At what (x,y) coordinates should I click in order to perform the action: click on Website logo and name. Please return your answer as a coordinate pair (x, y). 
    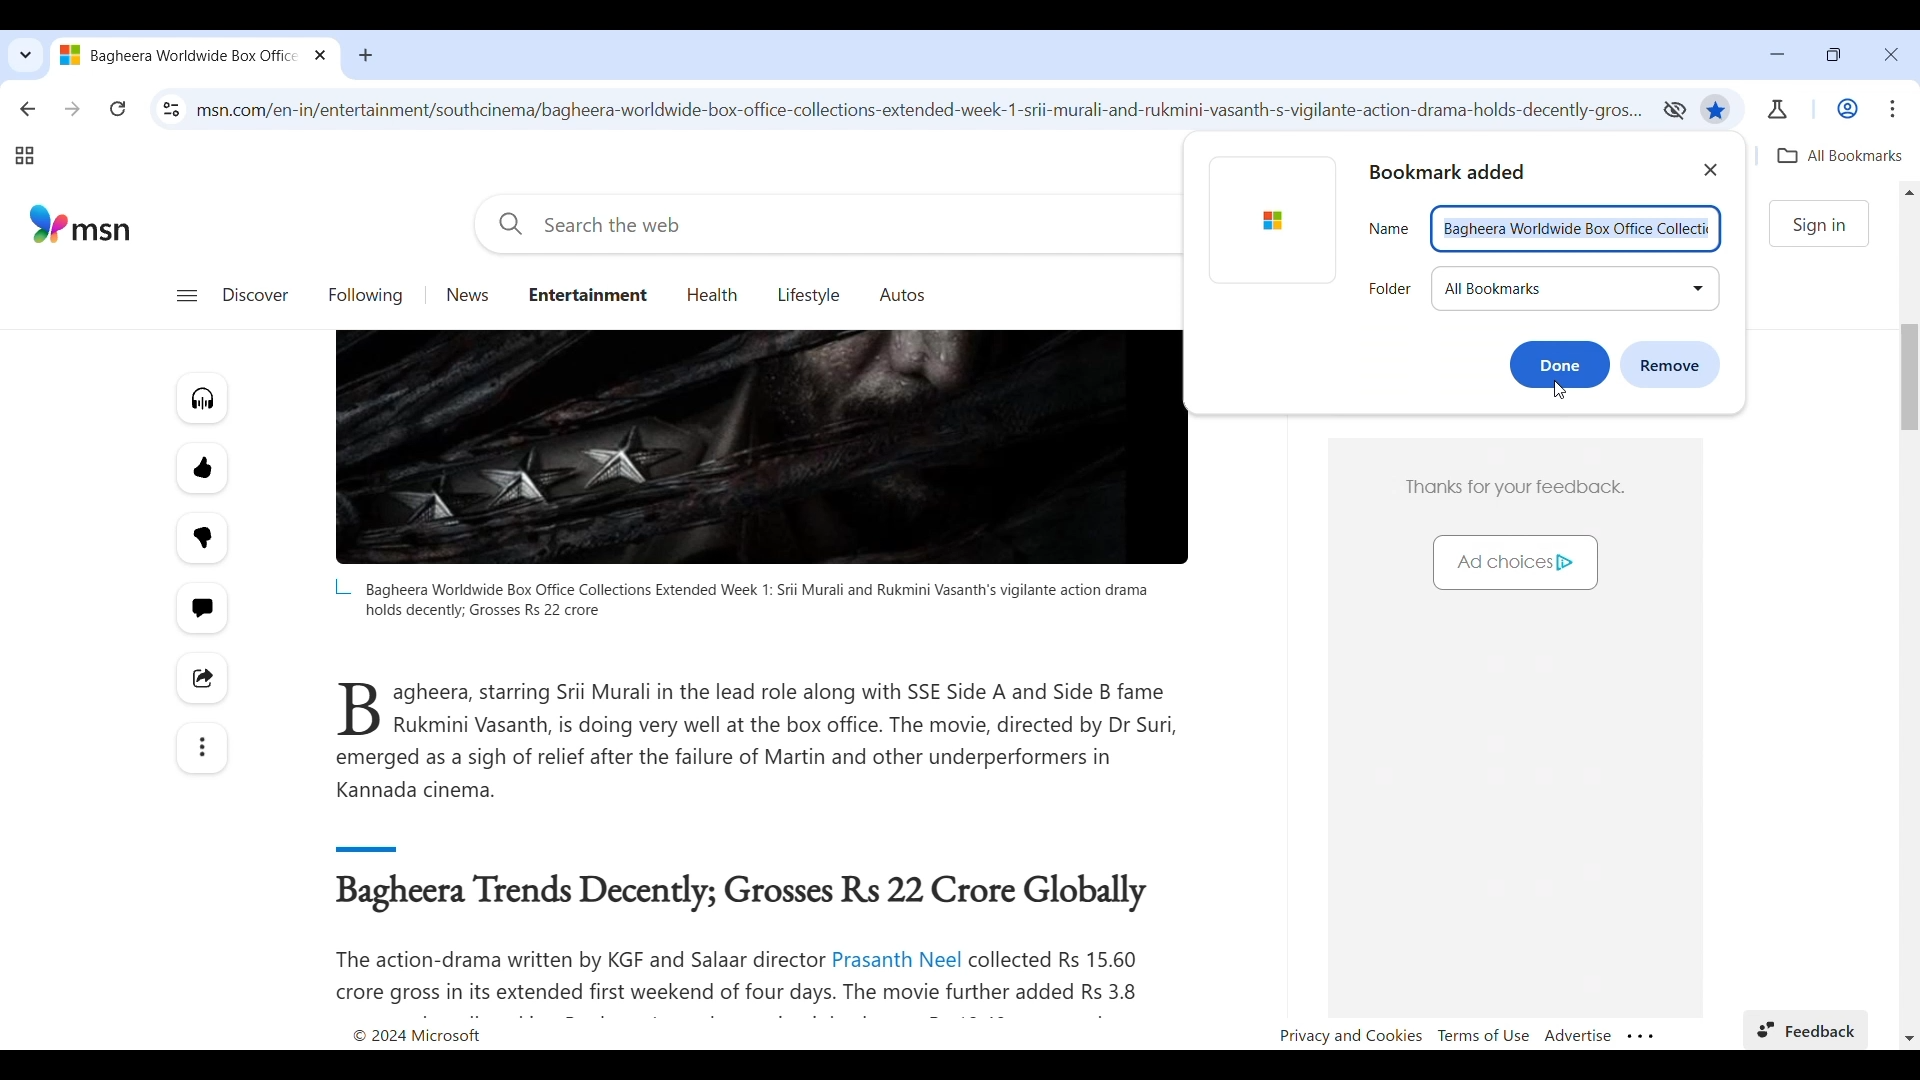
    Looking at the image, I should click on (81, 223).